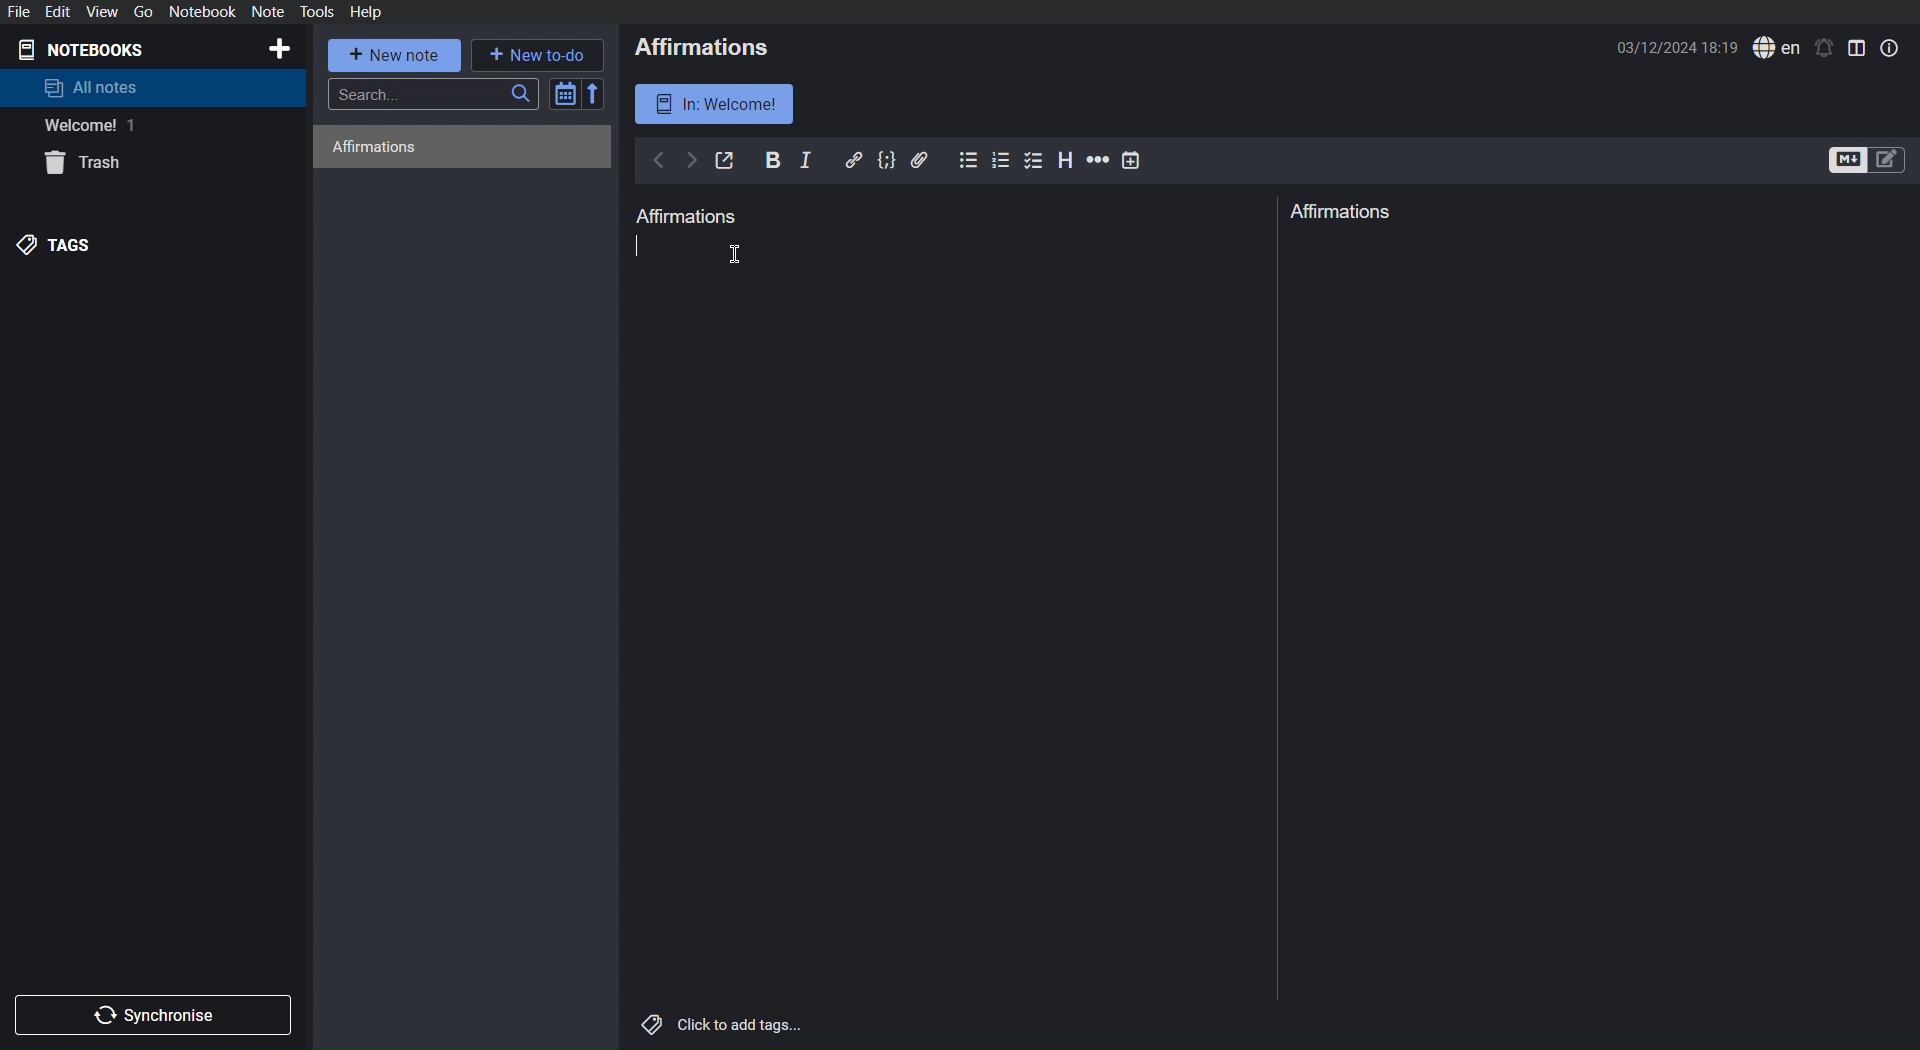  I want to click on Horizontal Rule, so click(1096, 161).